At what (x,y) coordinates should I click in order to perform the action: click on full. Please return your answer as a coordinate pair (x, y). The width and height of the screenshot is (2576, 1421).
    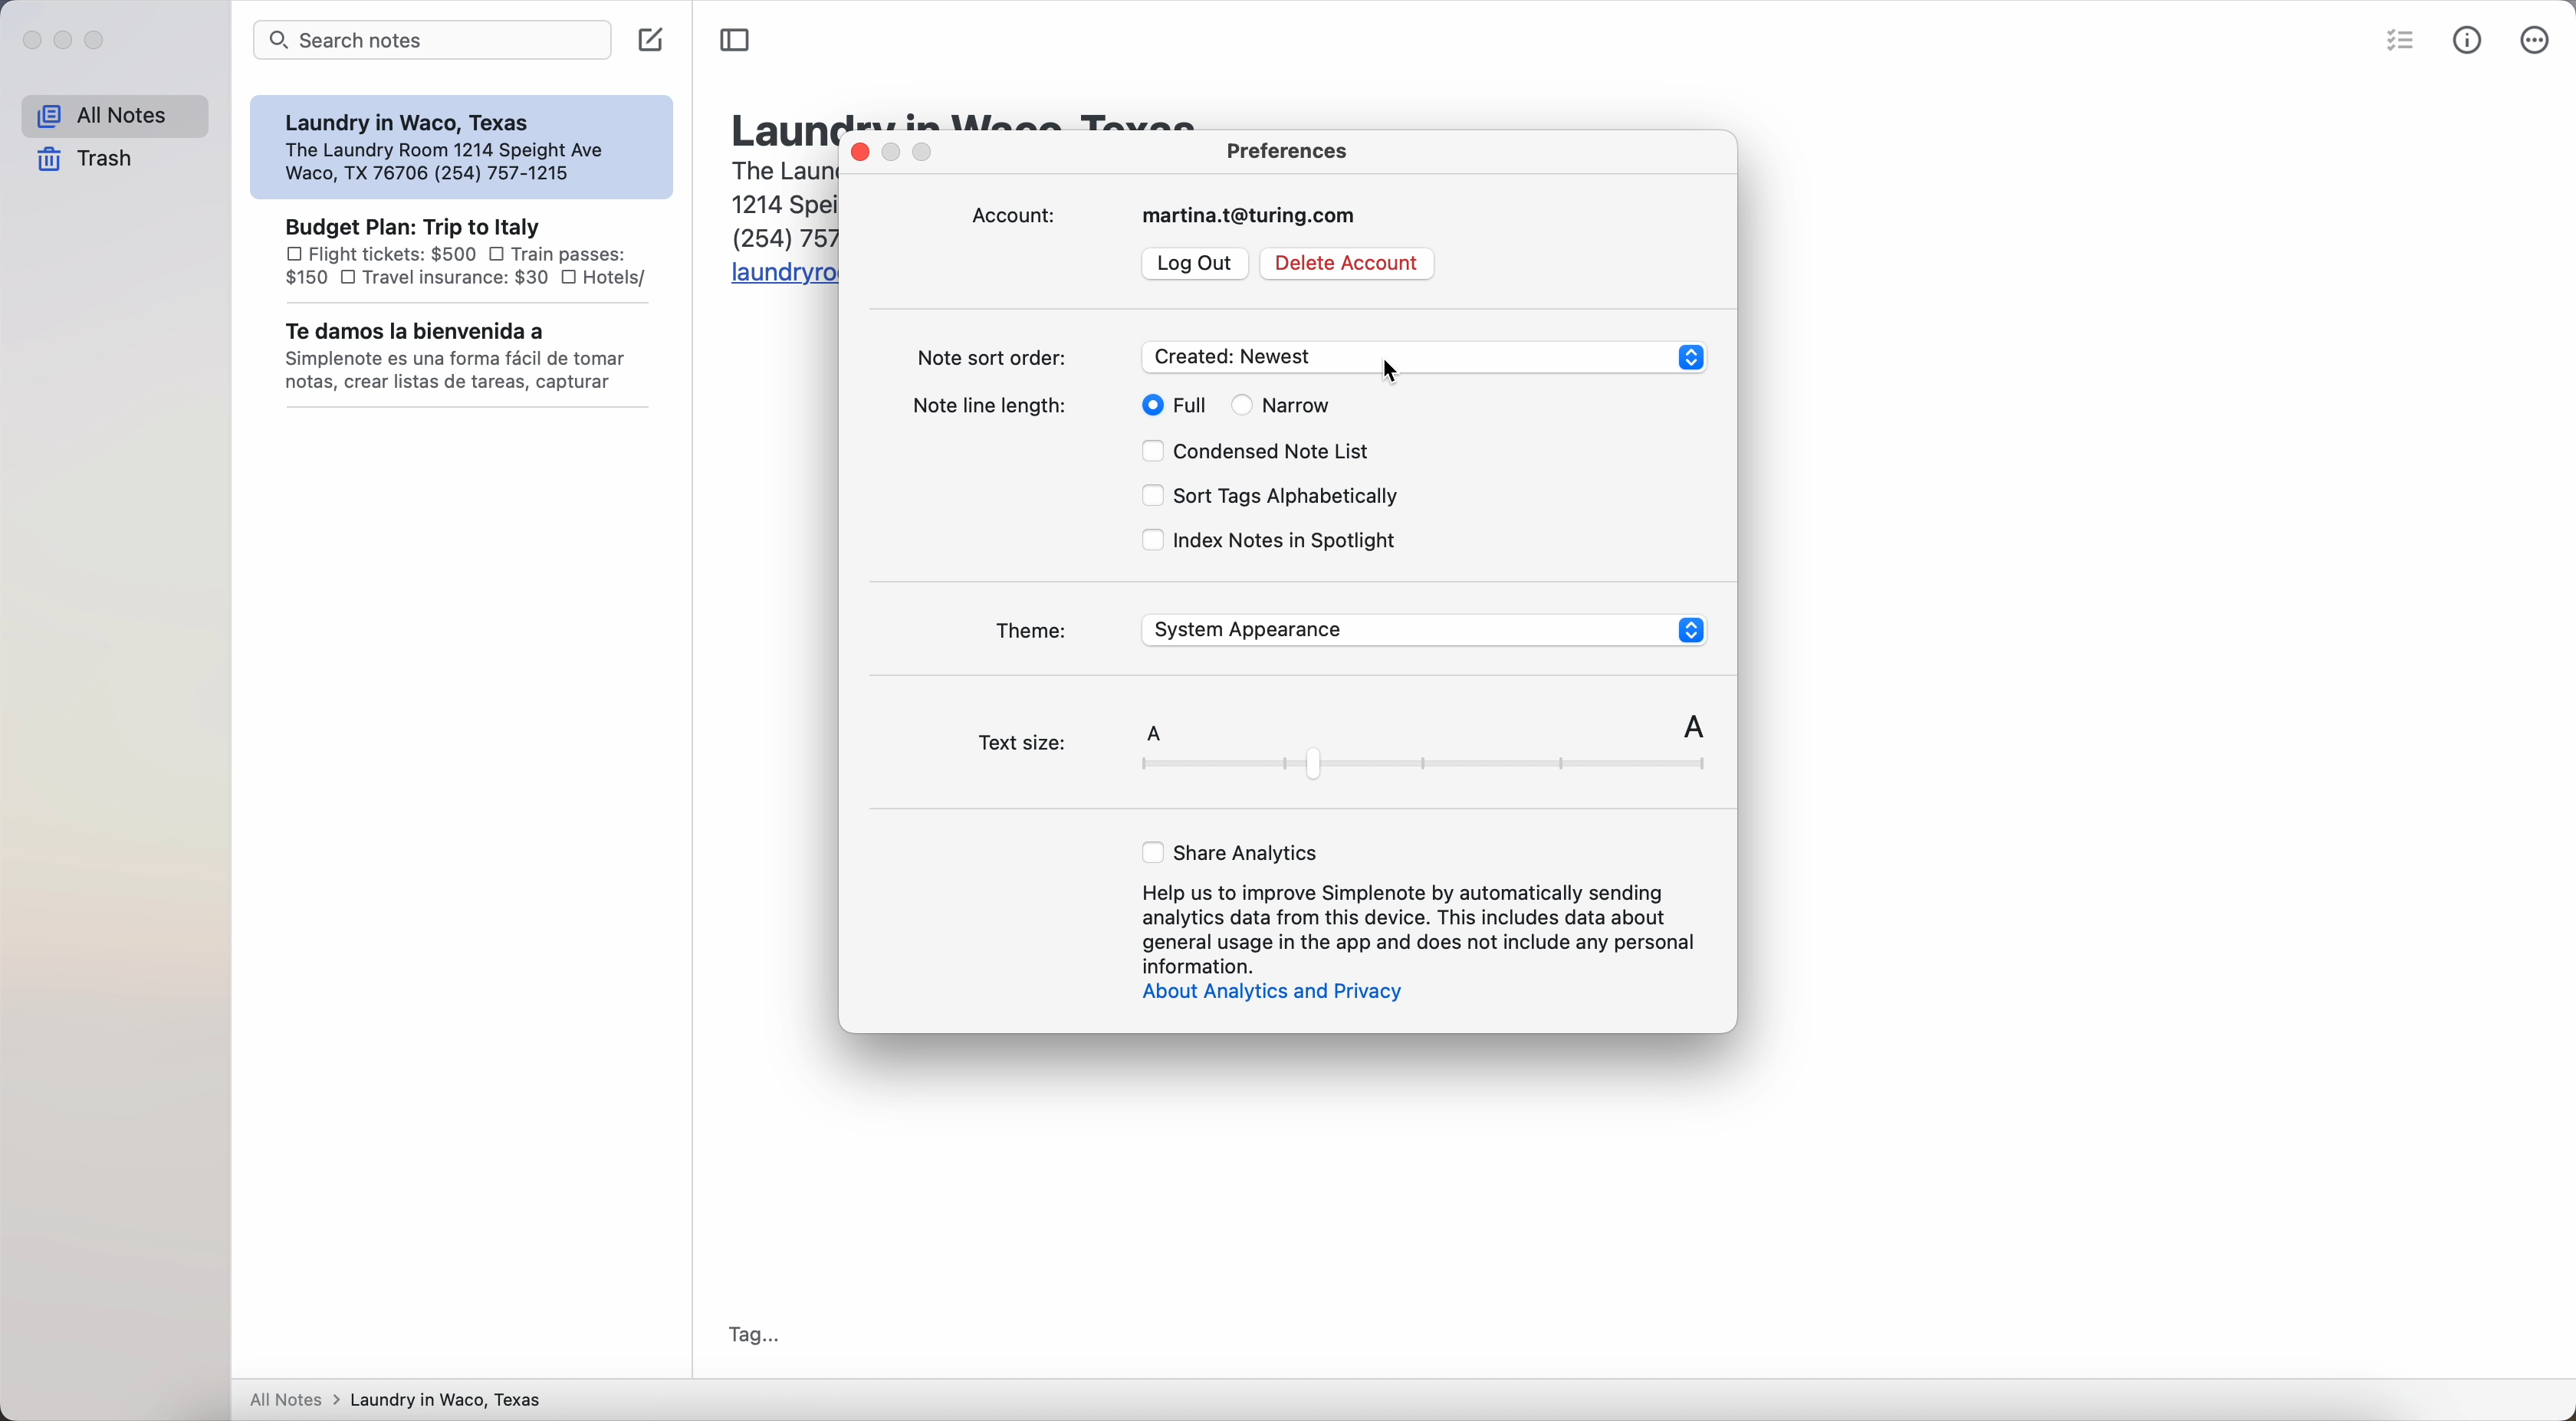
    Looking at the image, I should click on (1177, 404).